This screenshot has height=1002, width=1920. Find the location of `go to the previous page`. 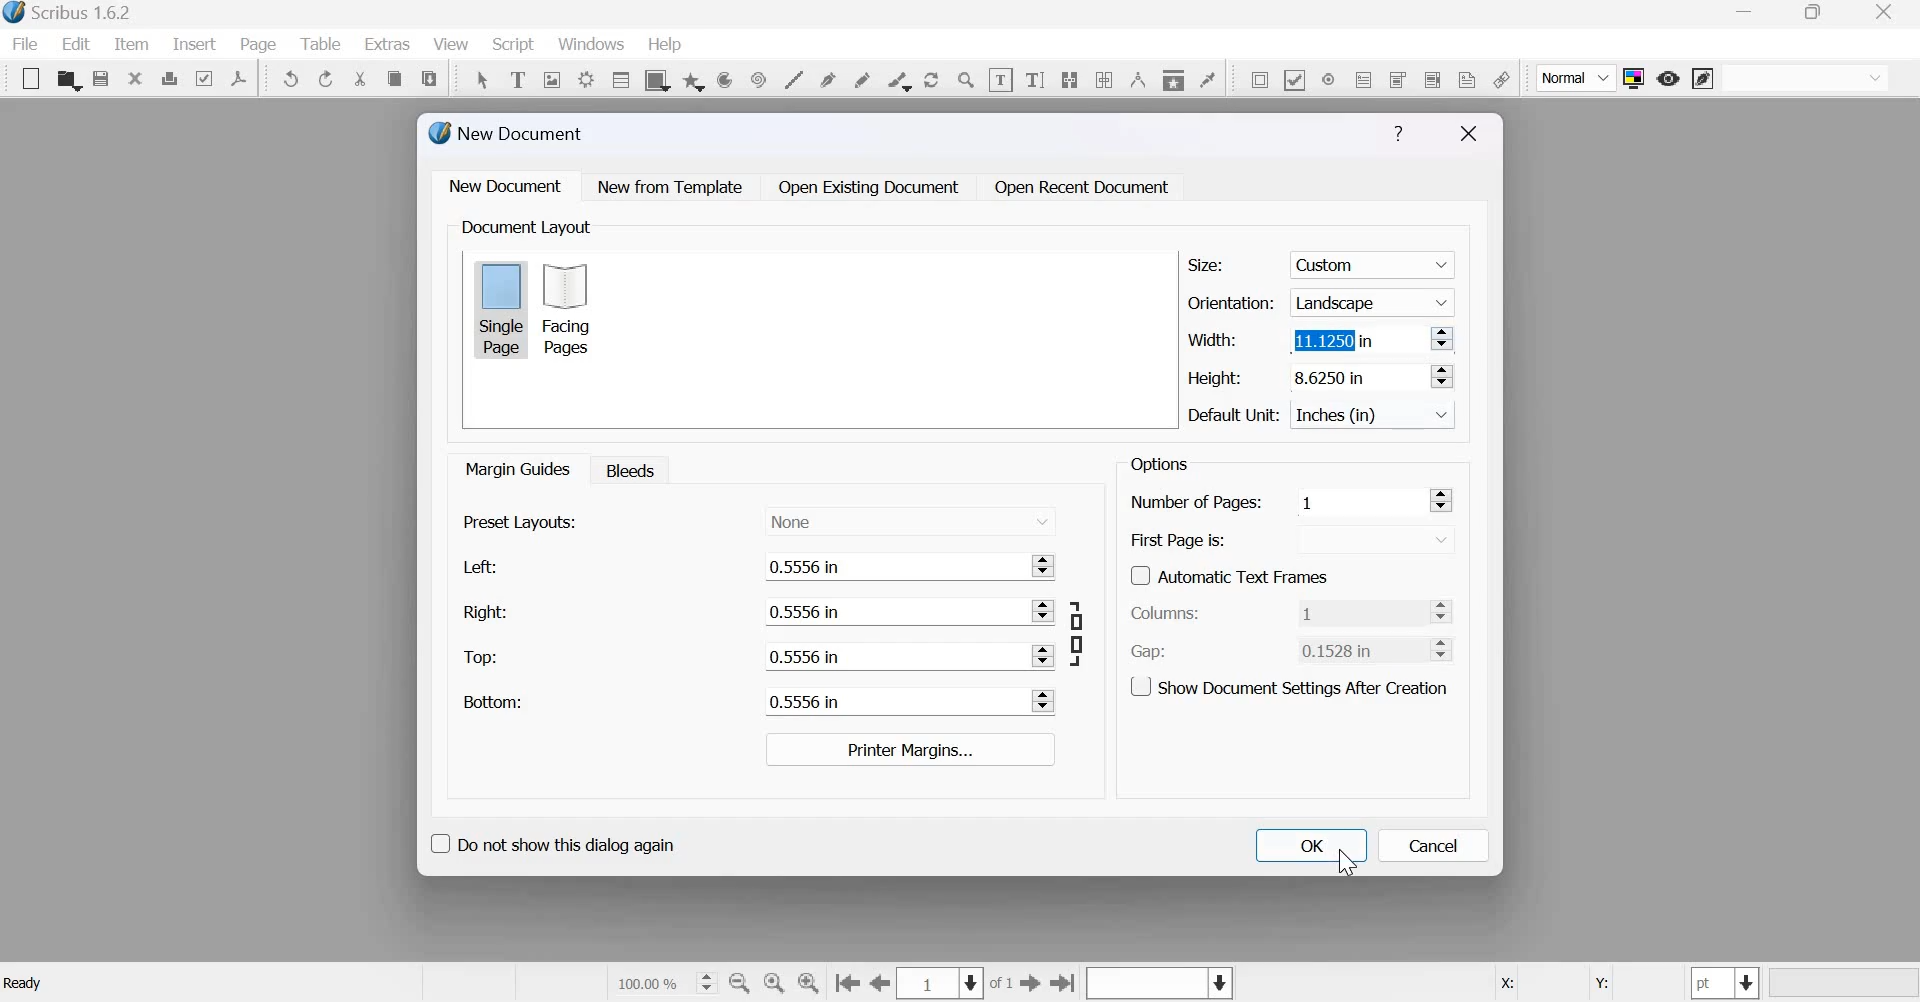

go to the previous page is located at coordinates (881, 983).